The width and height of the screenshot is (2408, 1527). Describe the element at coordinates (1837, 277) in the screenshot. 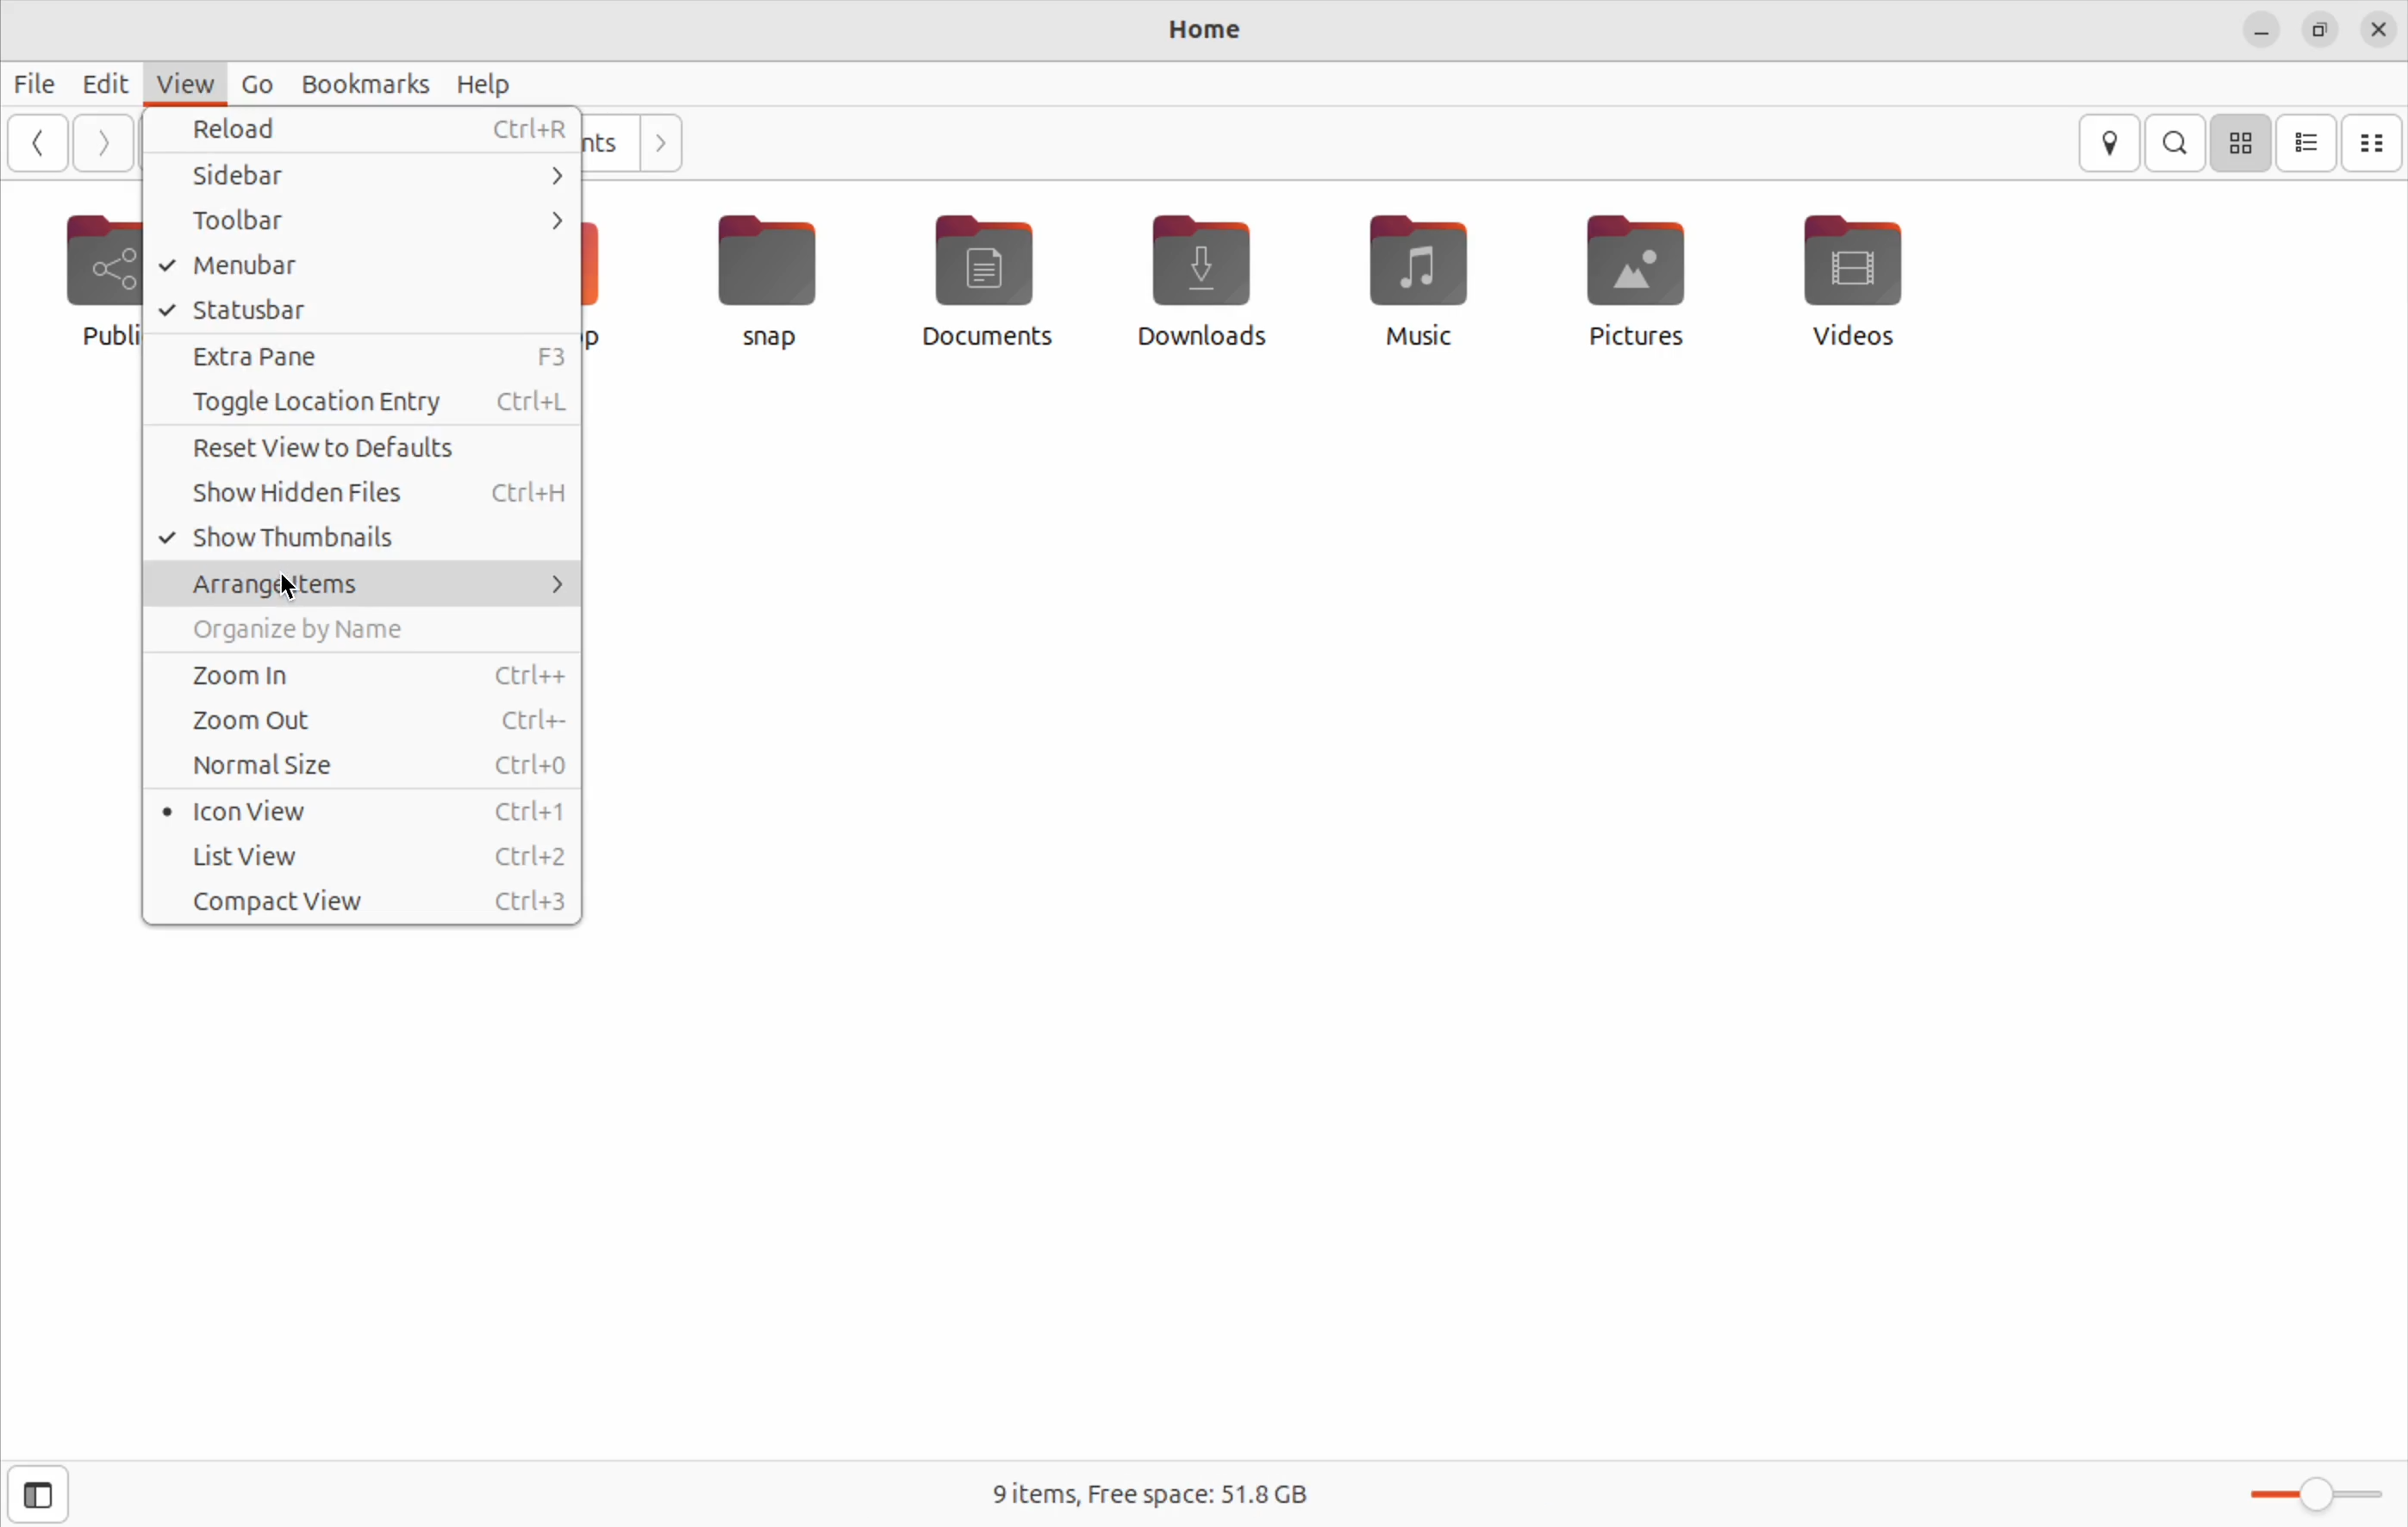

I see `vidoes` at that location.